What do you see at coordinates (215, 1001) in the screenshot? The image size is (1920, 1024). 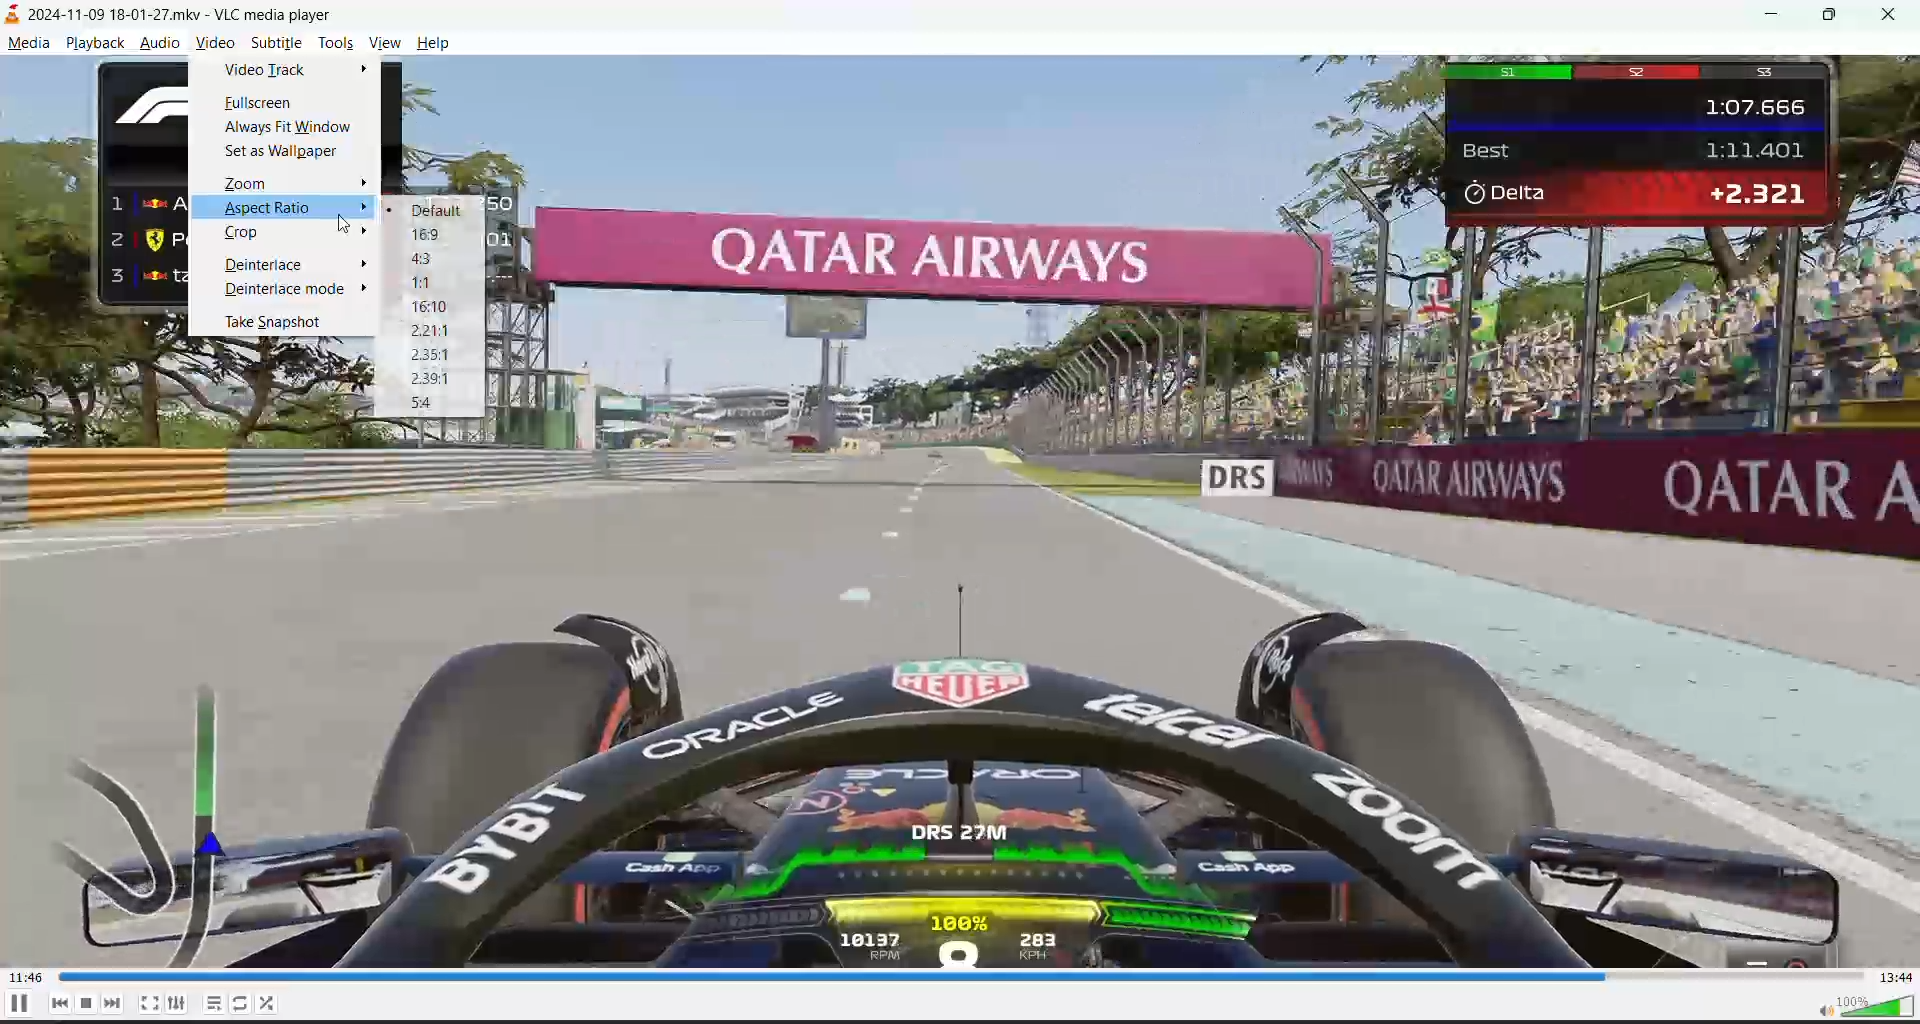 I see `playlists` at bounding box center [215, 1001].